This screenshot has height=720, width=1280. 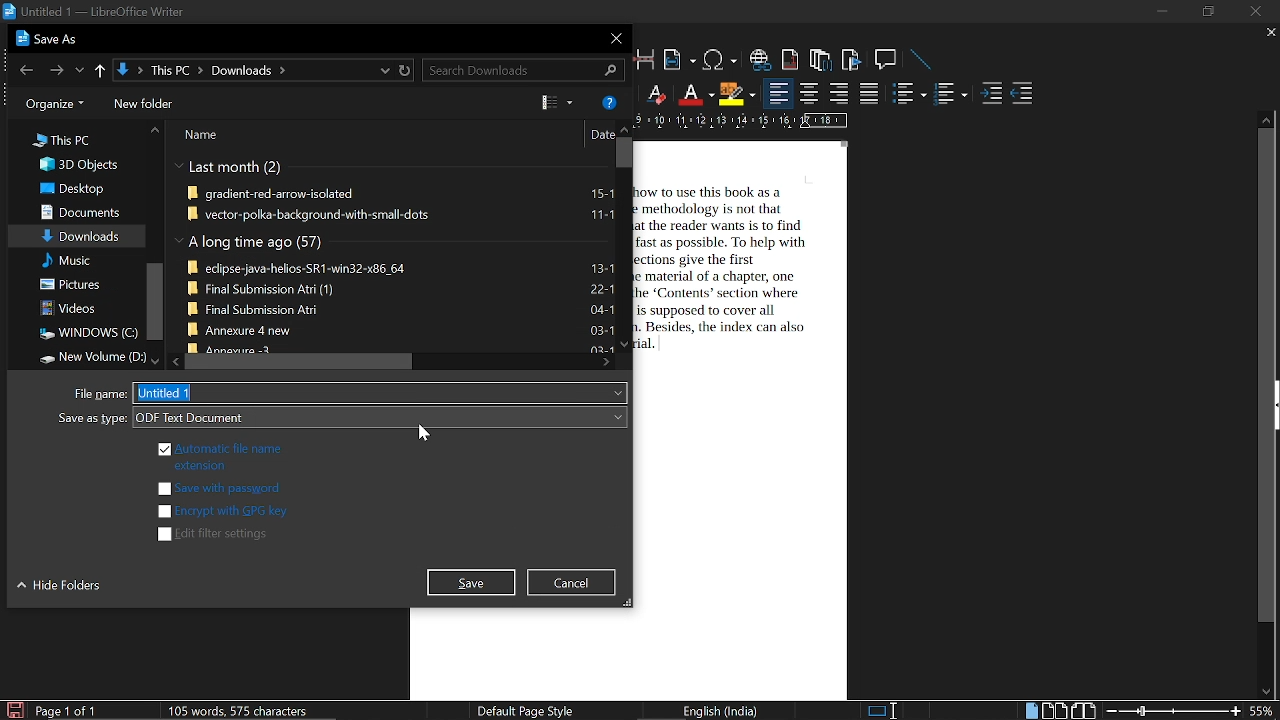 What do you see at coordinates (606, 363) in the screenshot?
I see `move right` at bounding box center [606, 363].